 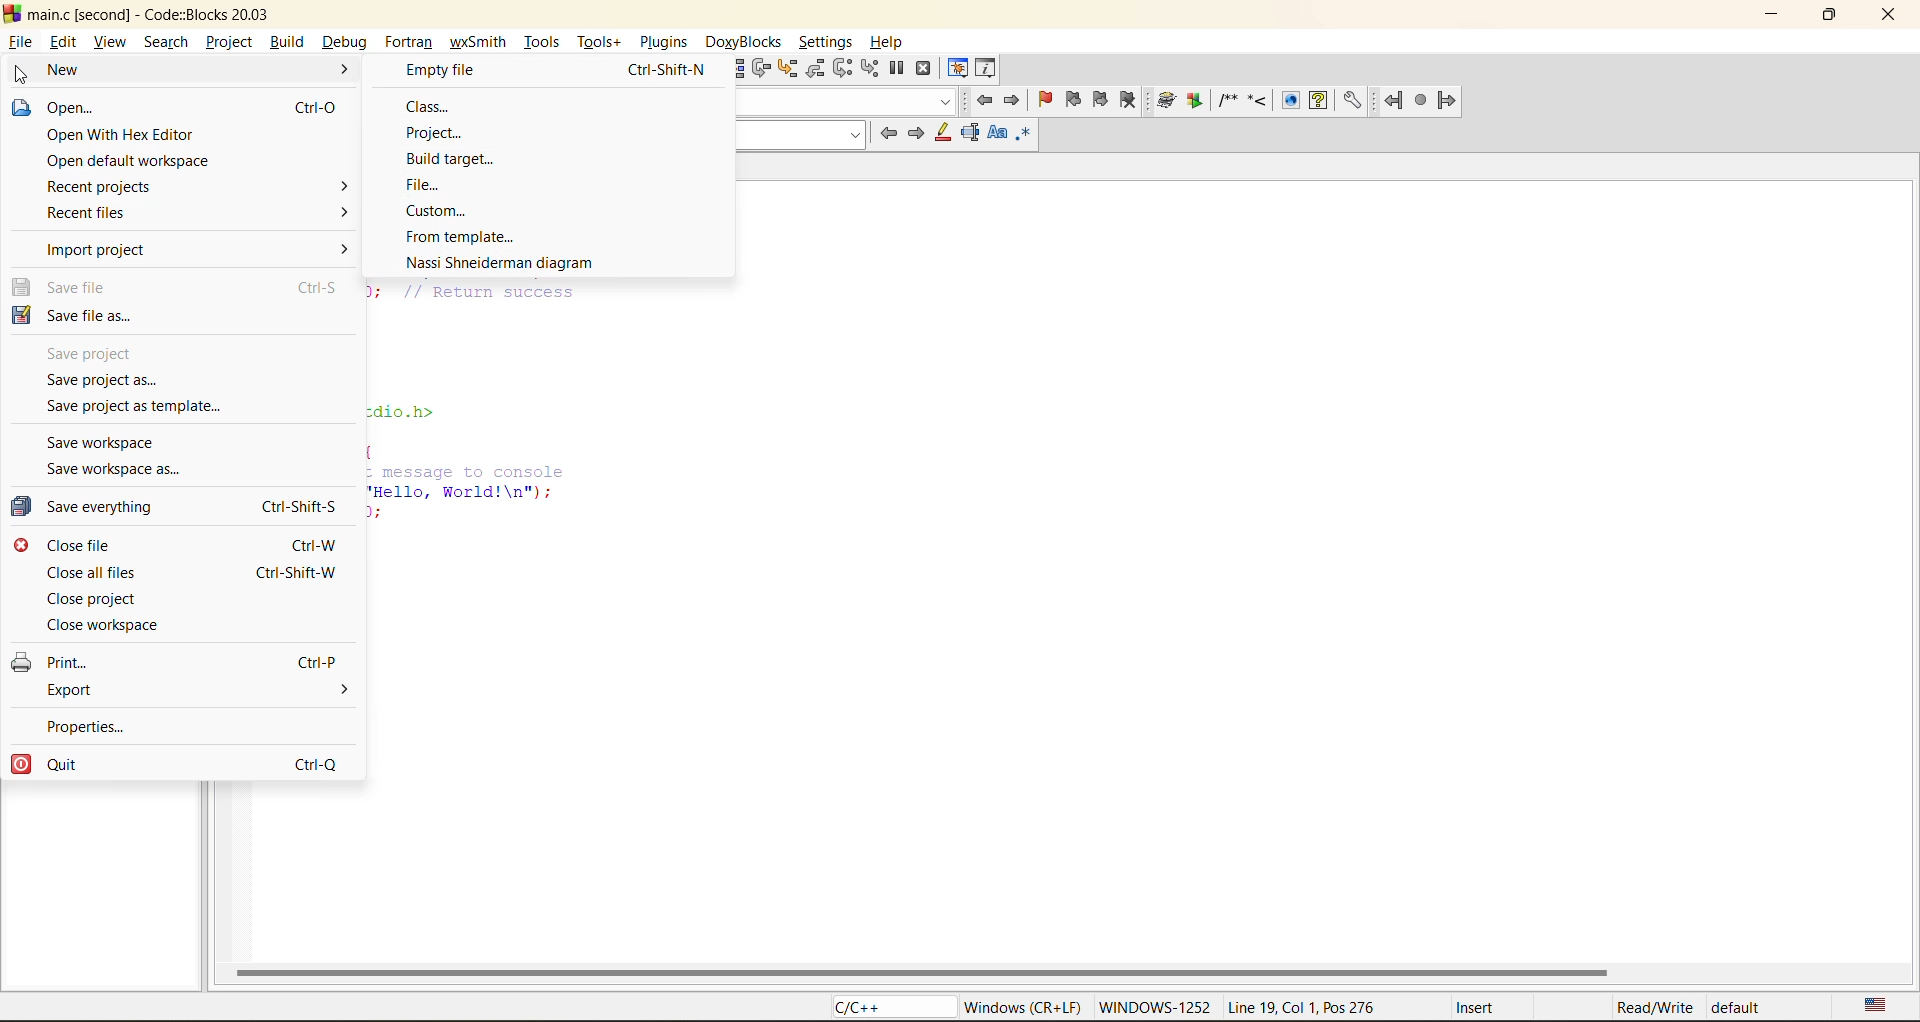 What do you see at coordinates (95, 508) in the screenshot?
I see `save everything` at bounding box center [95, 508].